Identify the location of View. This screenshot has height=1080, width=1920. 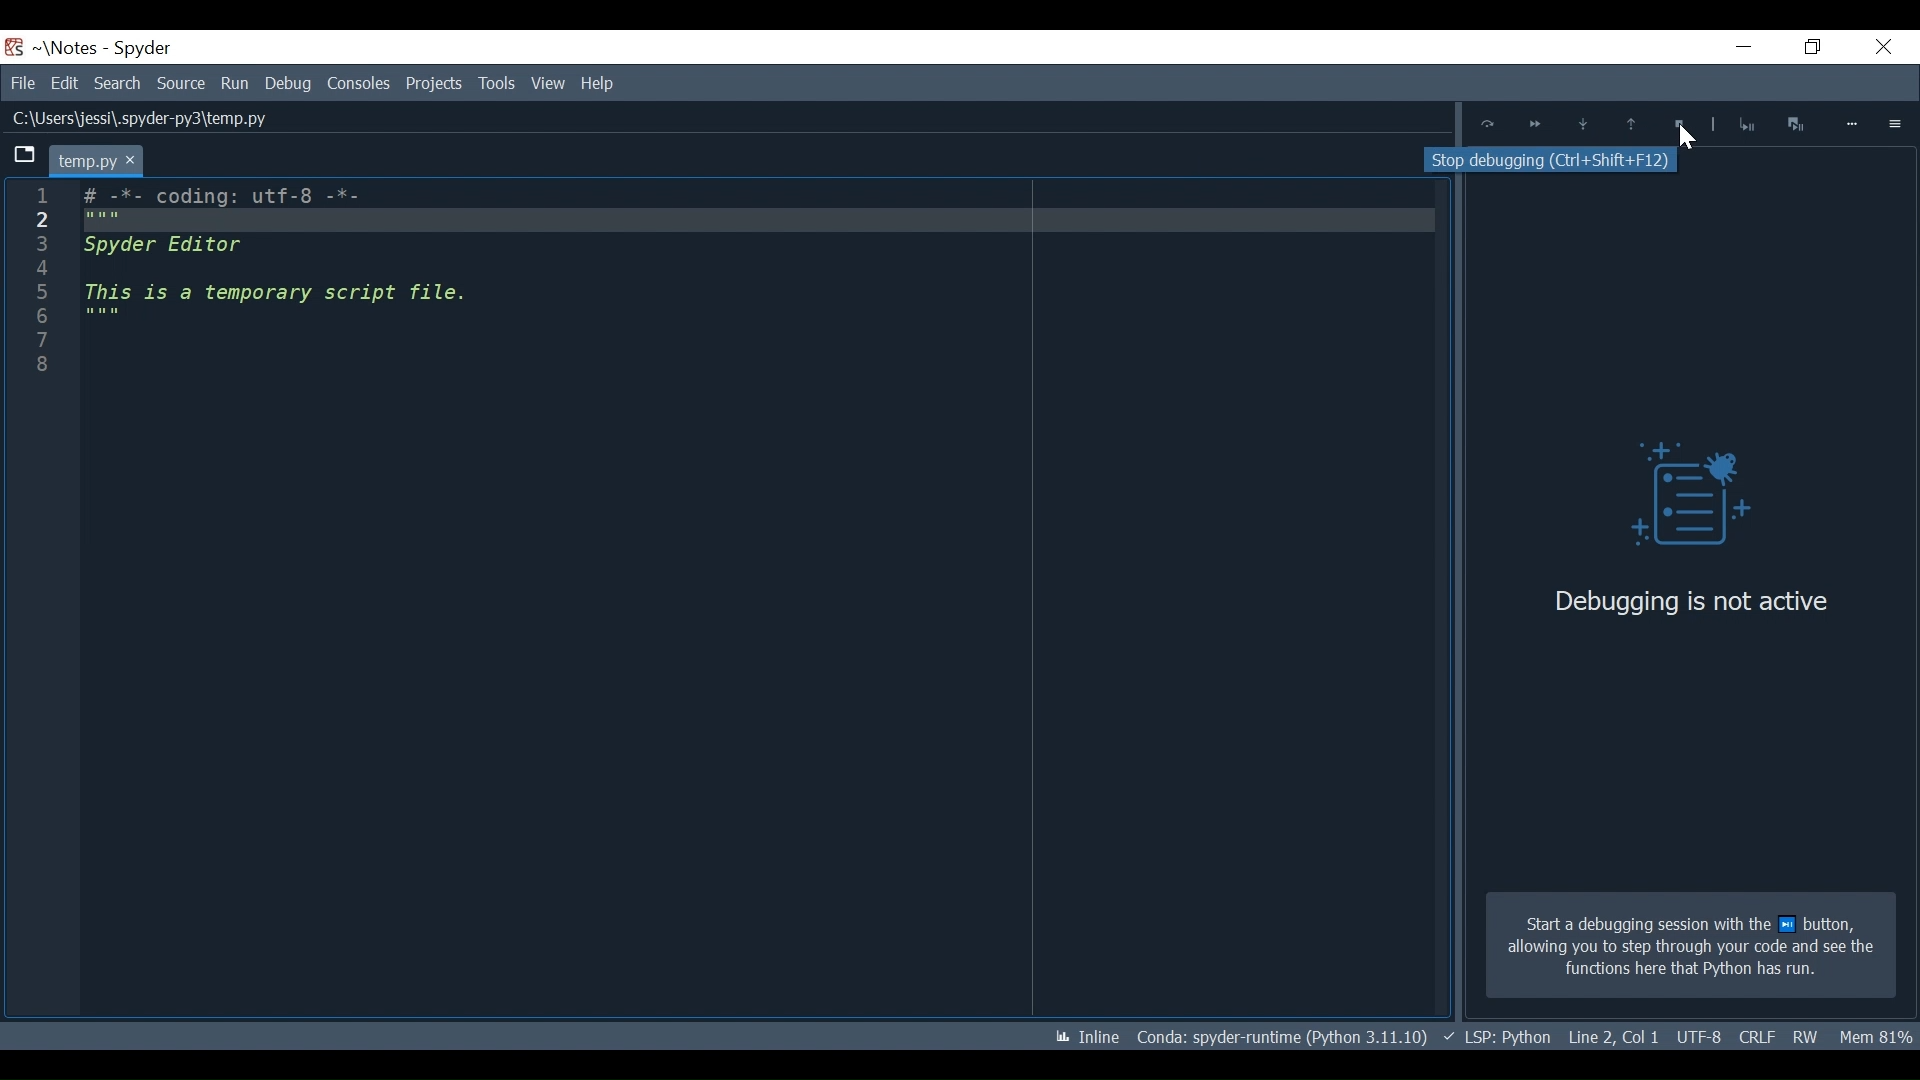
(496, 83).